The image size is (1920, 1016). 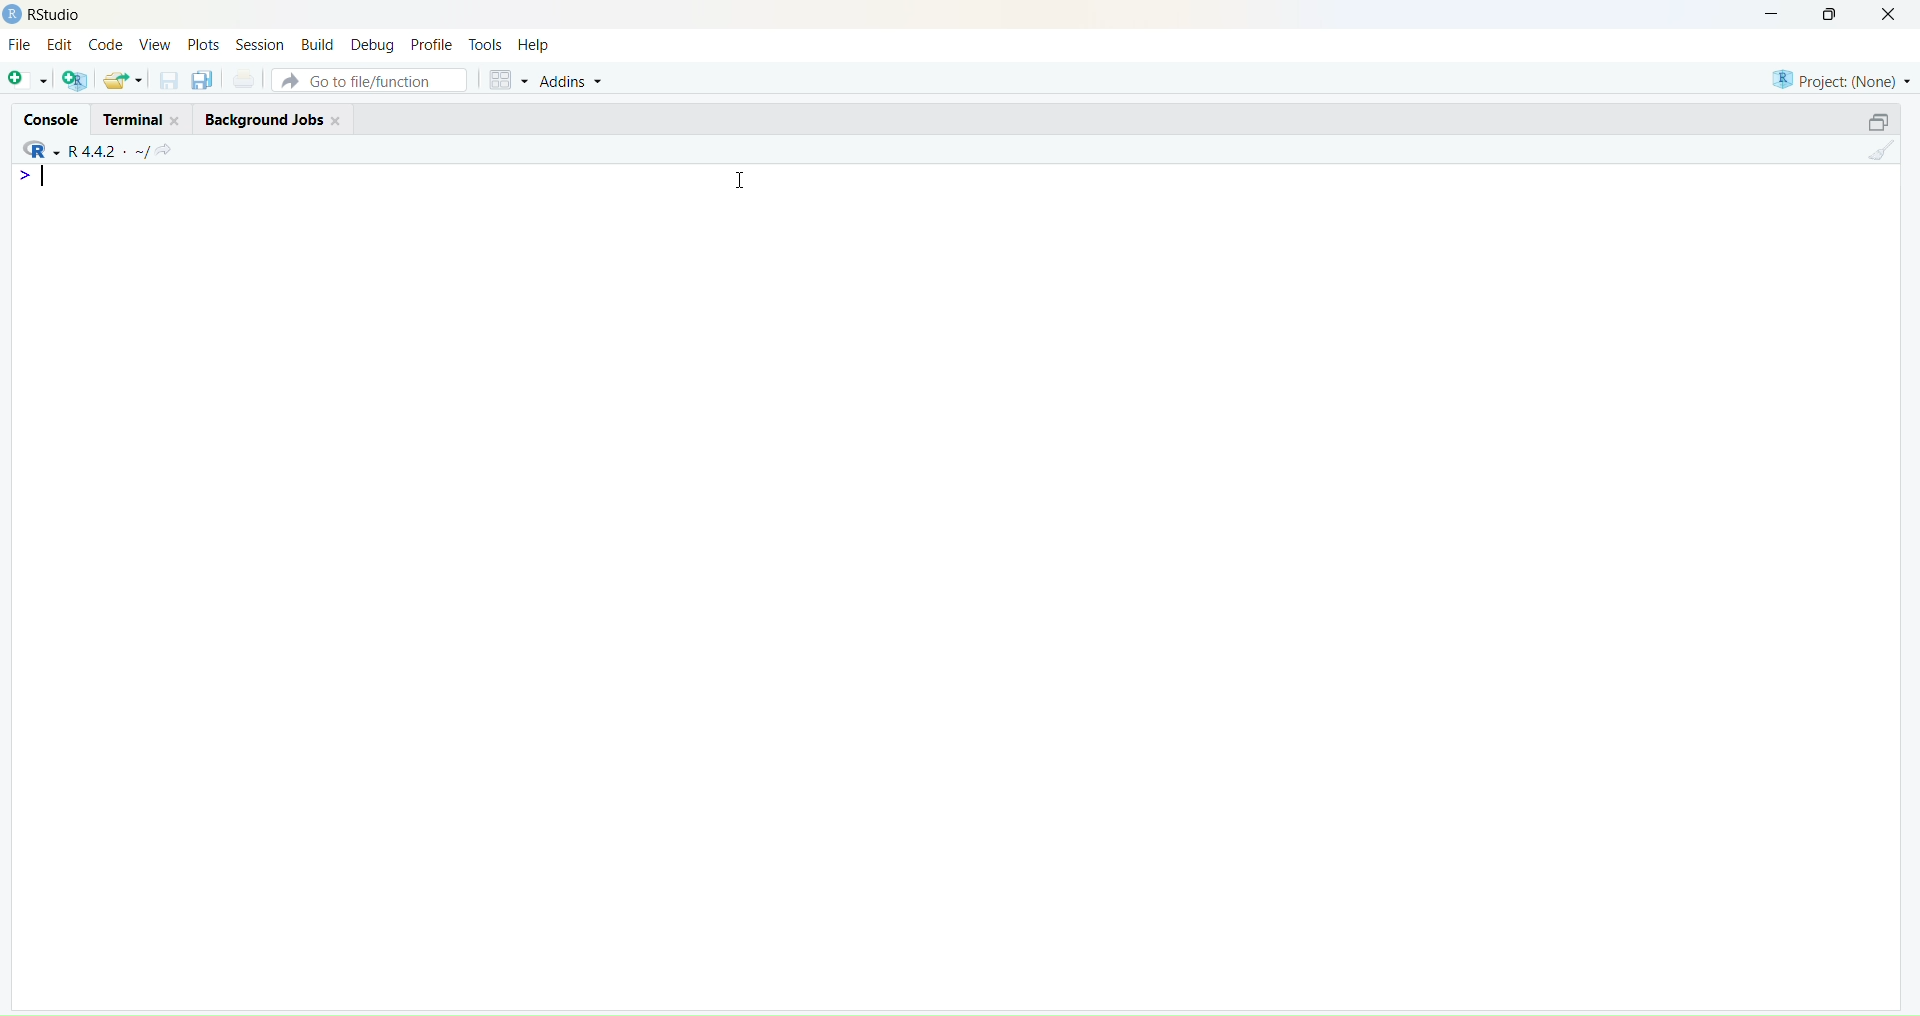 I want to click on close, so click(x=177, y=121).